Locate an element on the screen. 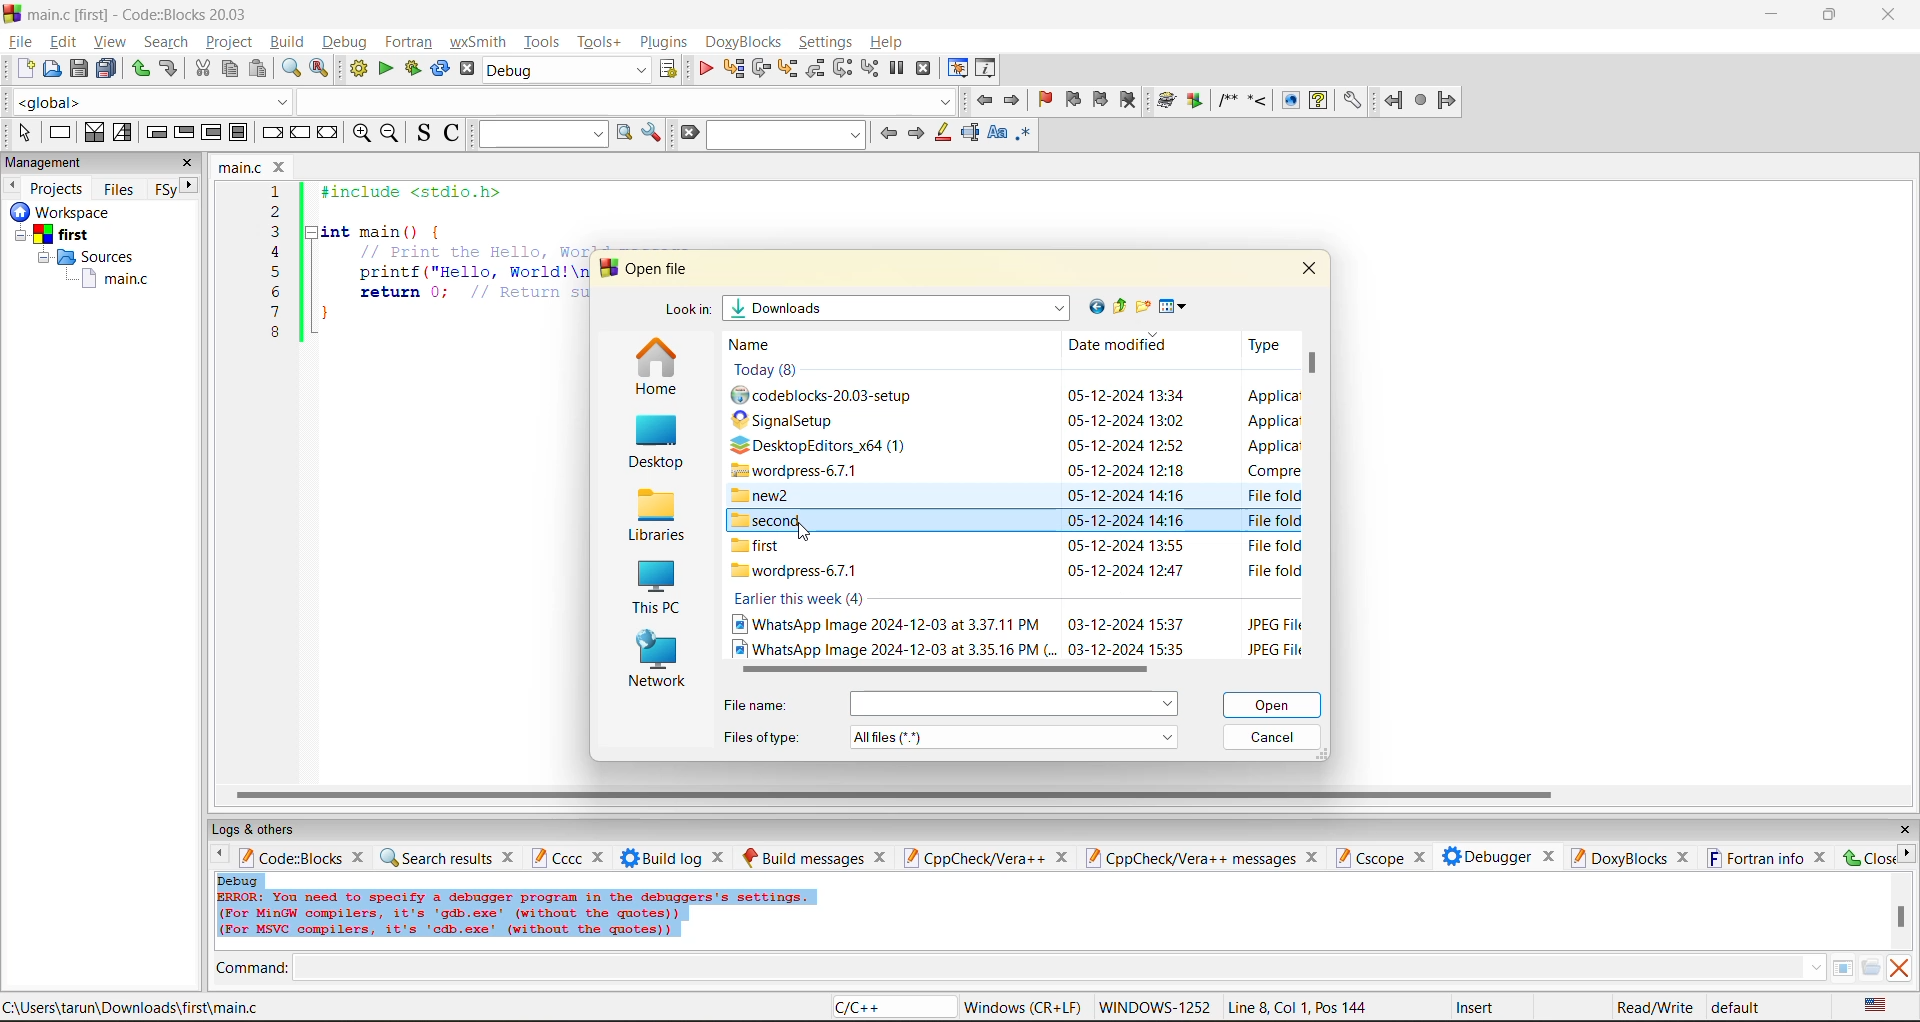  build and run is located at coordinates (413, 69).